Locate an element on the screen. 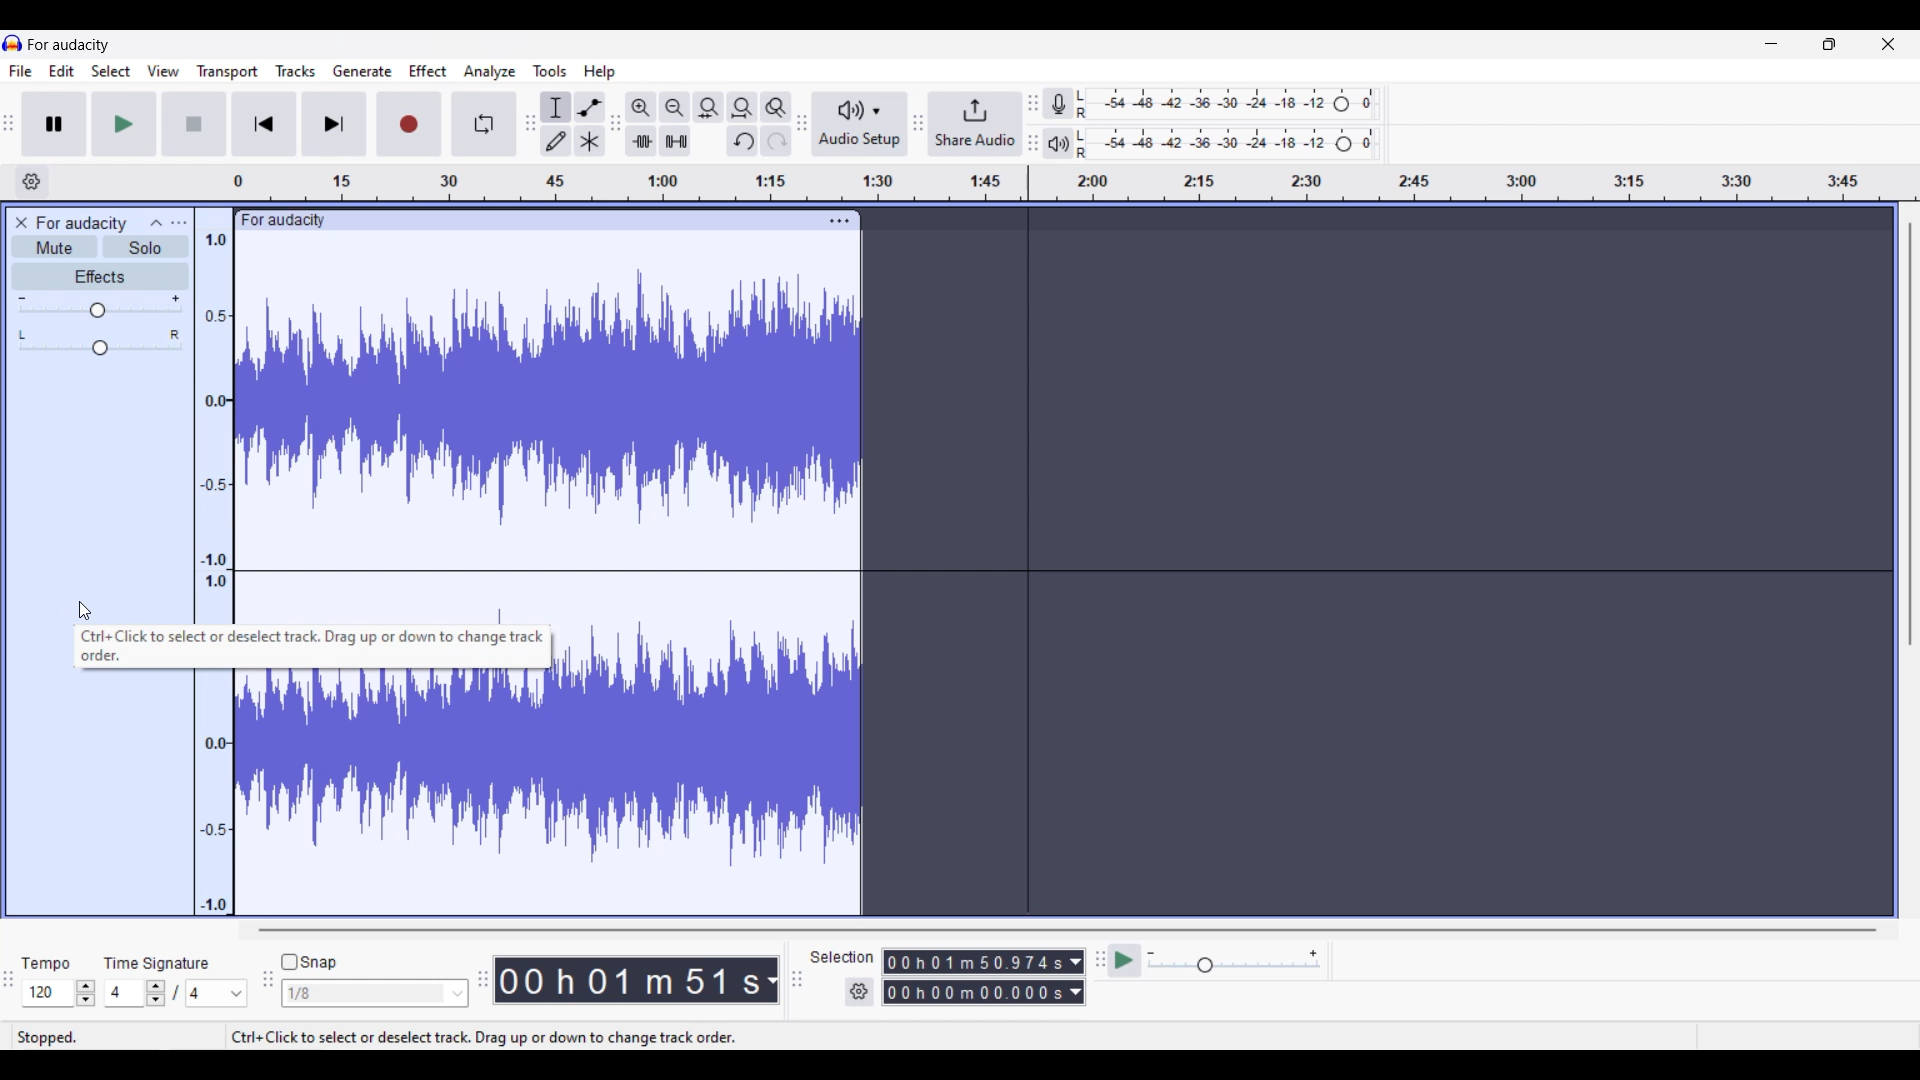 Image resolution: width=1920 pixels, height=1080 pixels. Record/Record new is located at coordinates (410, 124).